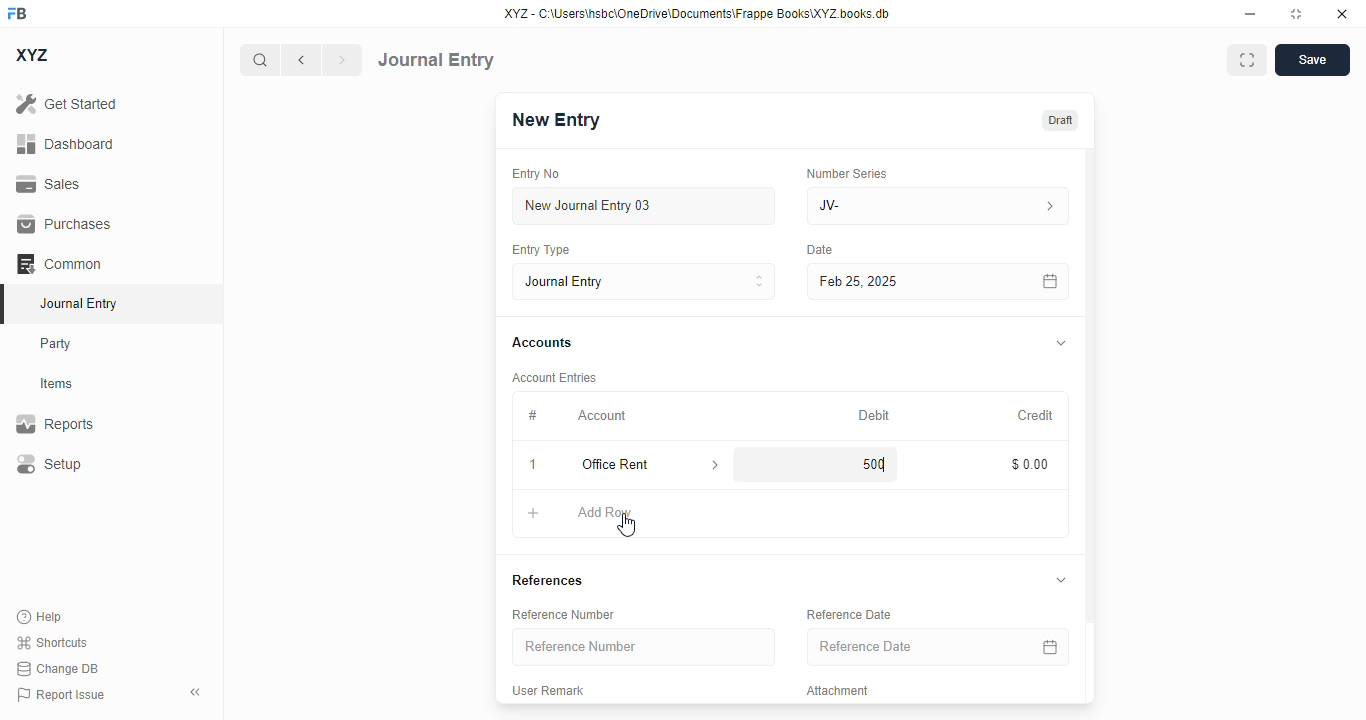 The height and width of the screenshot is (720, 1366). Describe the element at coordinates (58, 668) in the screenshot. I see `change DB` at that location.